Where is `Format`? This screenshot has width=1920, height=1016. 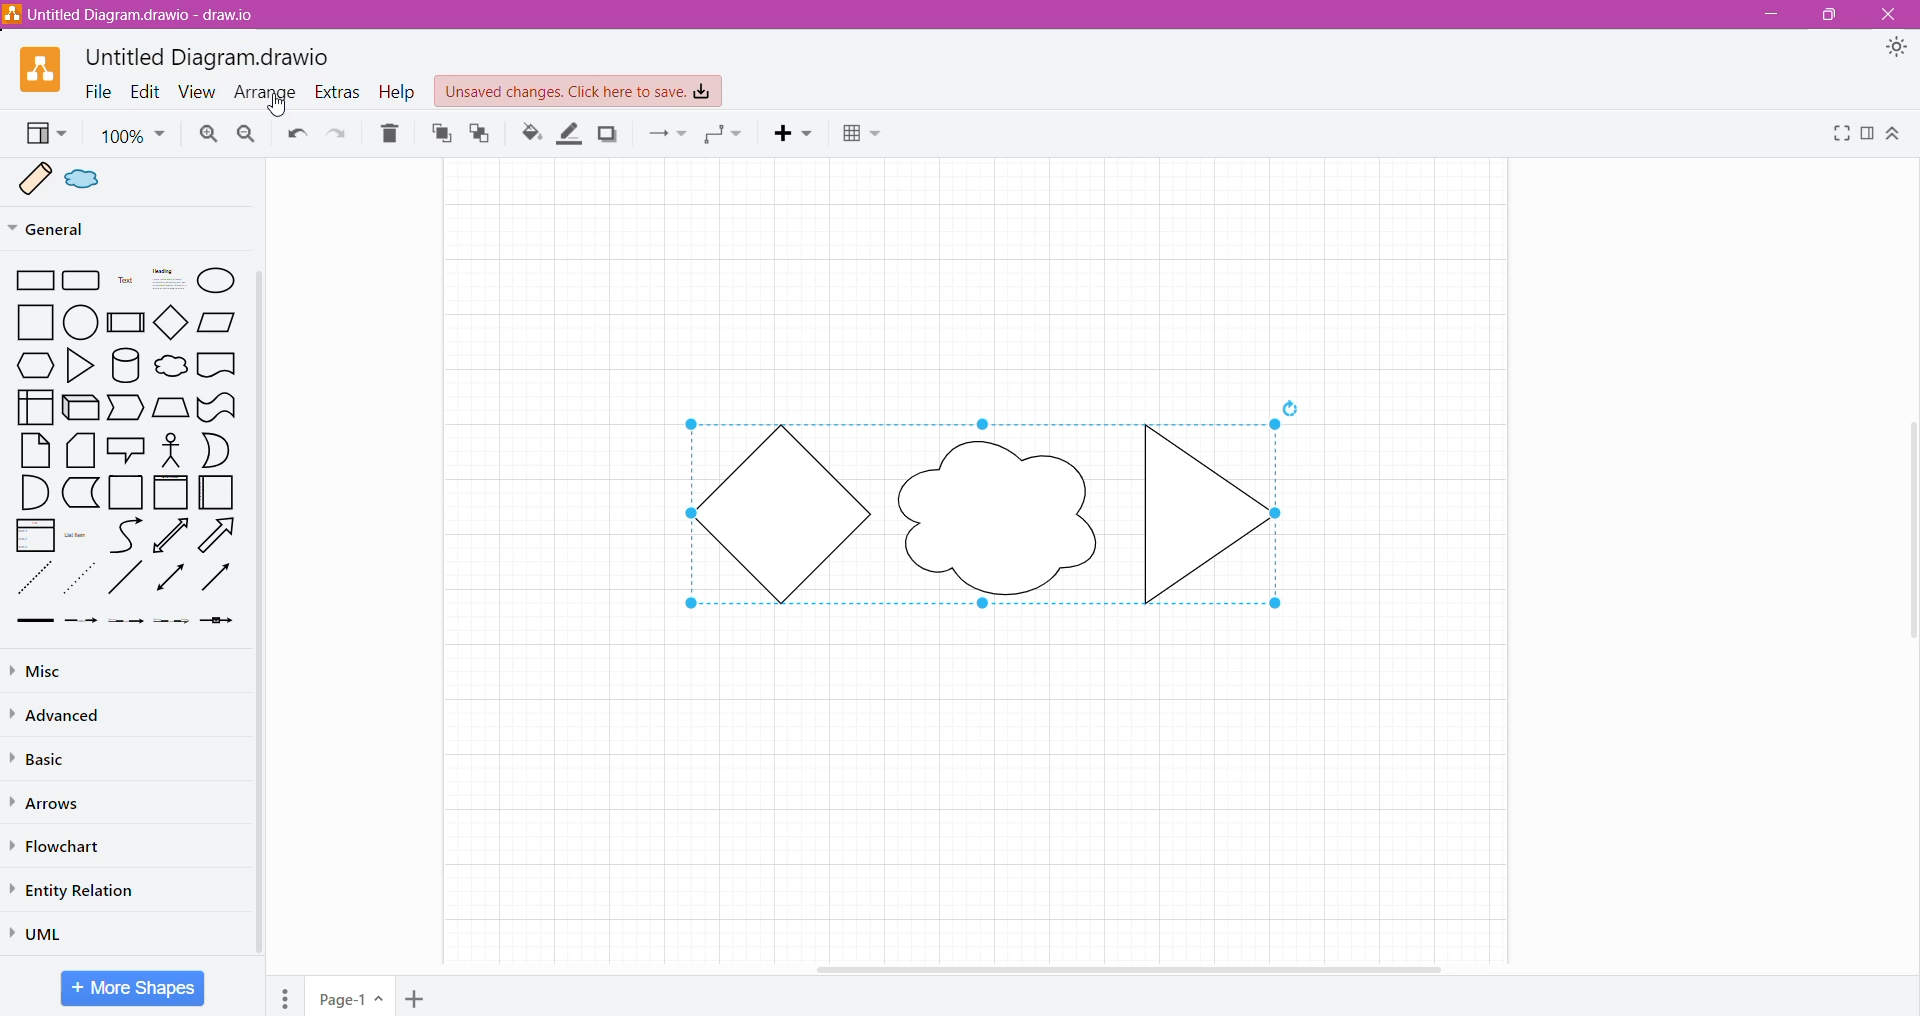 Format is located at coordinates (1867, 135).